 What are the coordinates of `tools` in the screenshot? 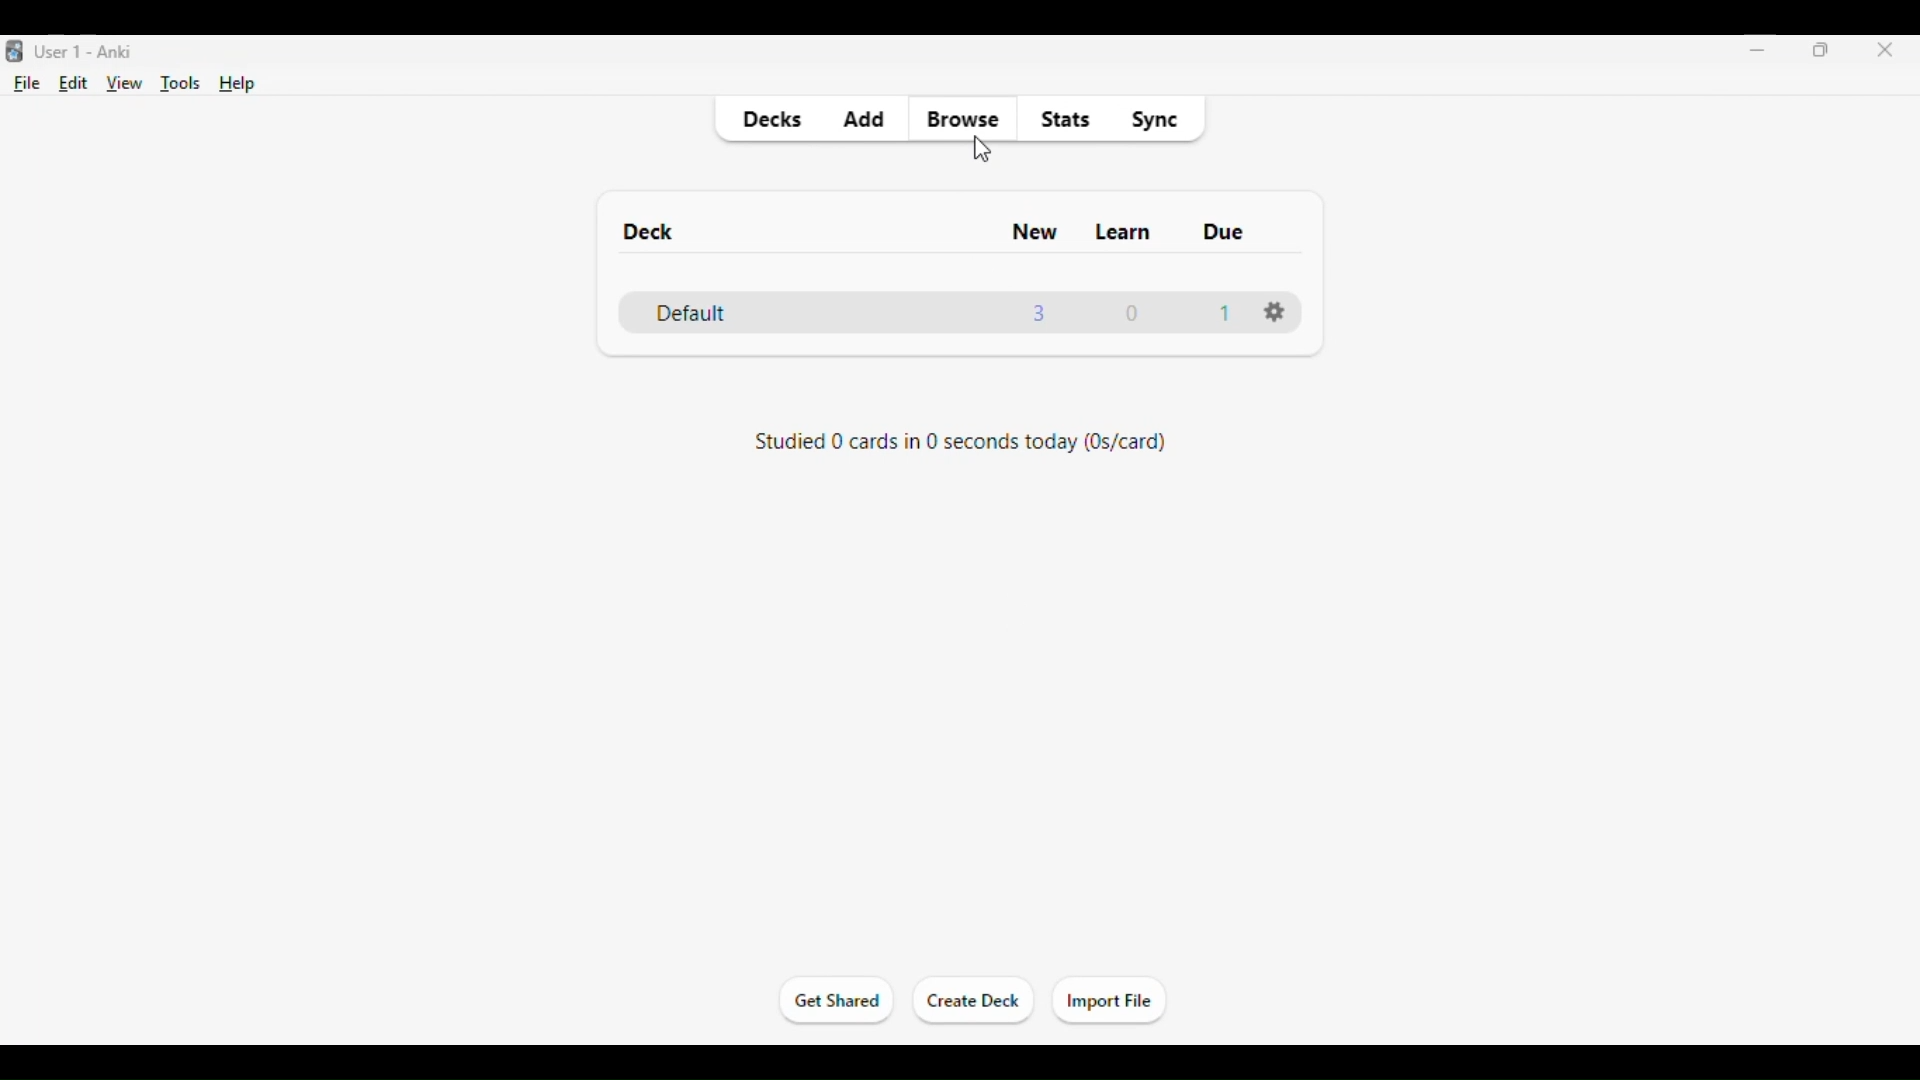 It's located at (182, 84).